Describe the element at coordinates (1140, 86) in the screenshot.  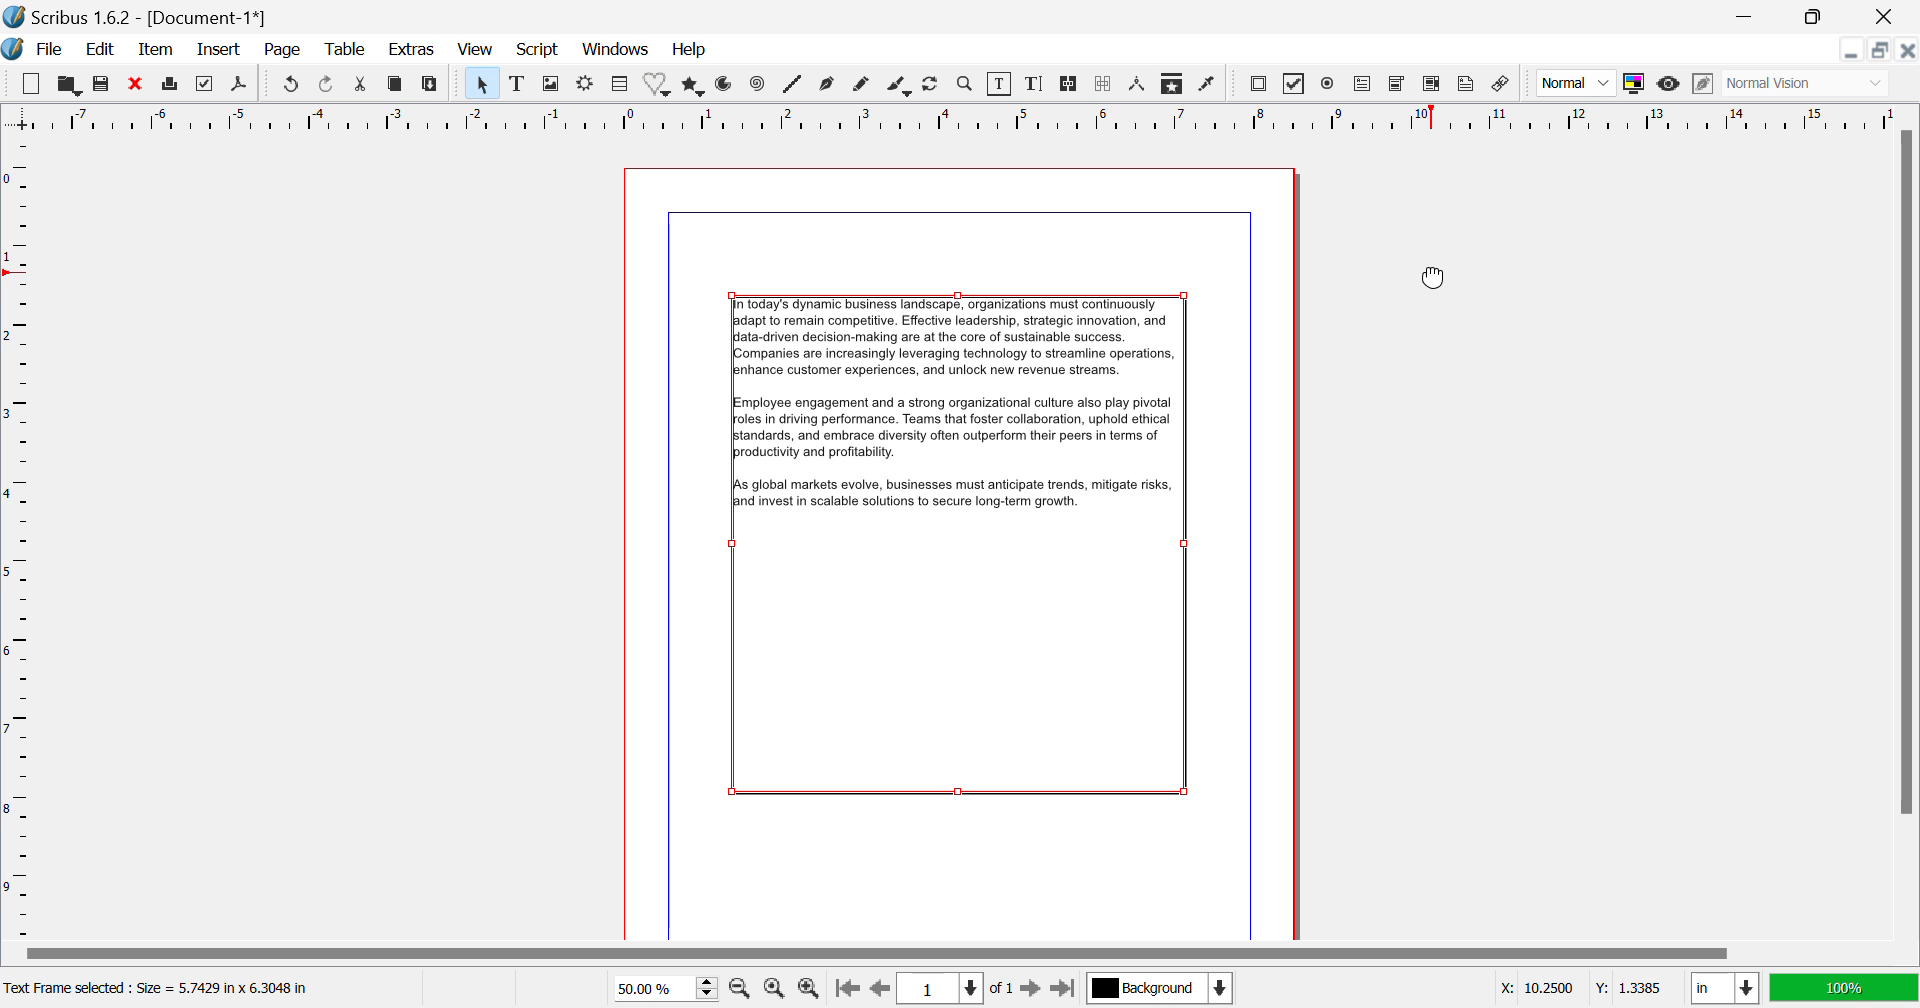
I see `Measurements` at that location.